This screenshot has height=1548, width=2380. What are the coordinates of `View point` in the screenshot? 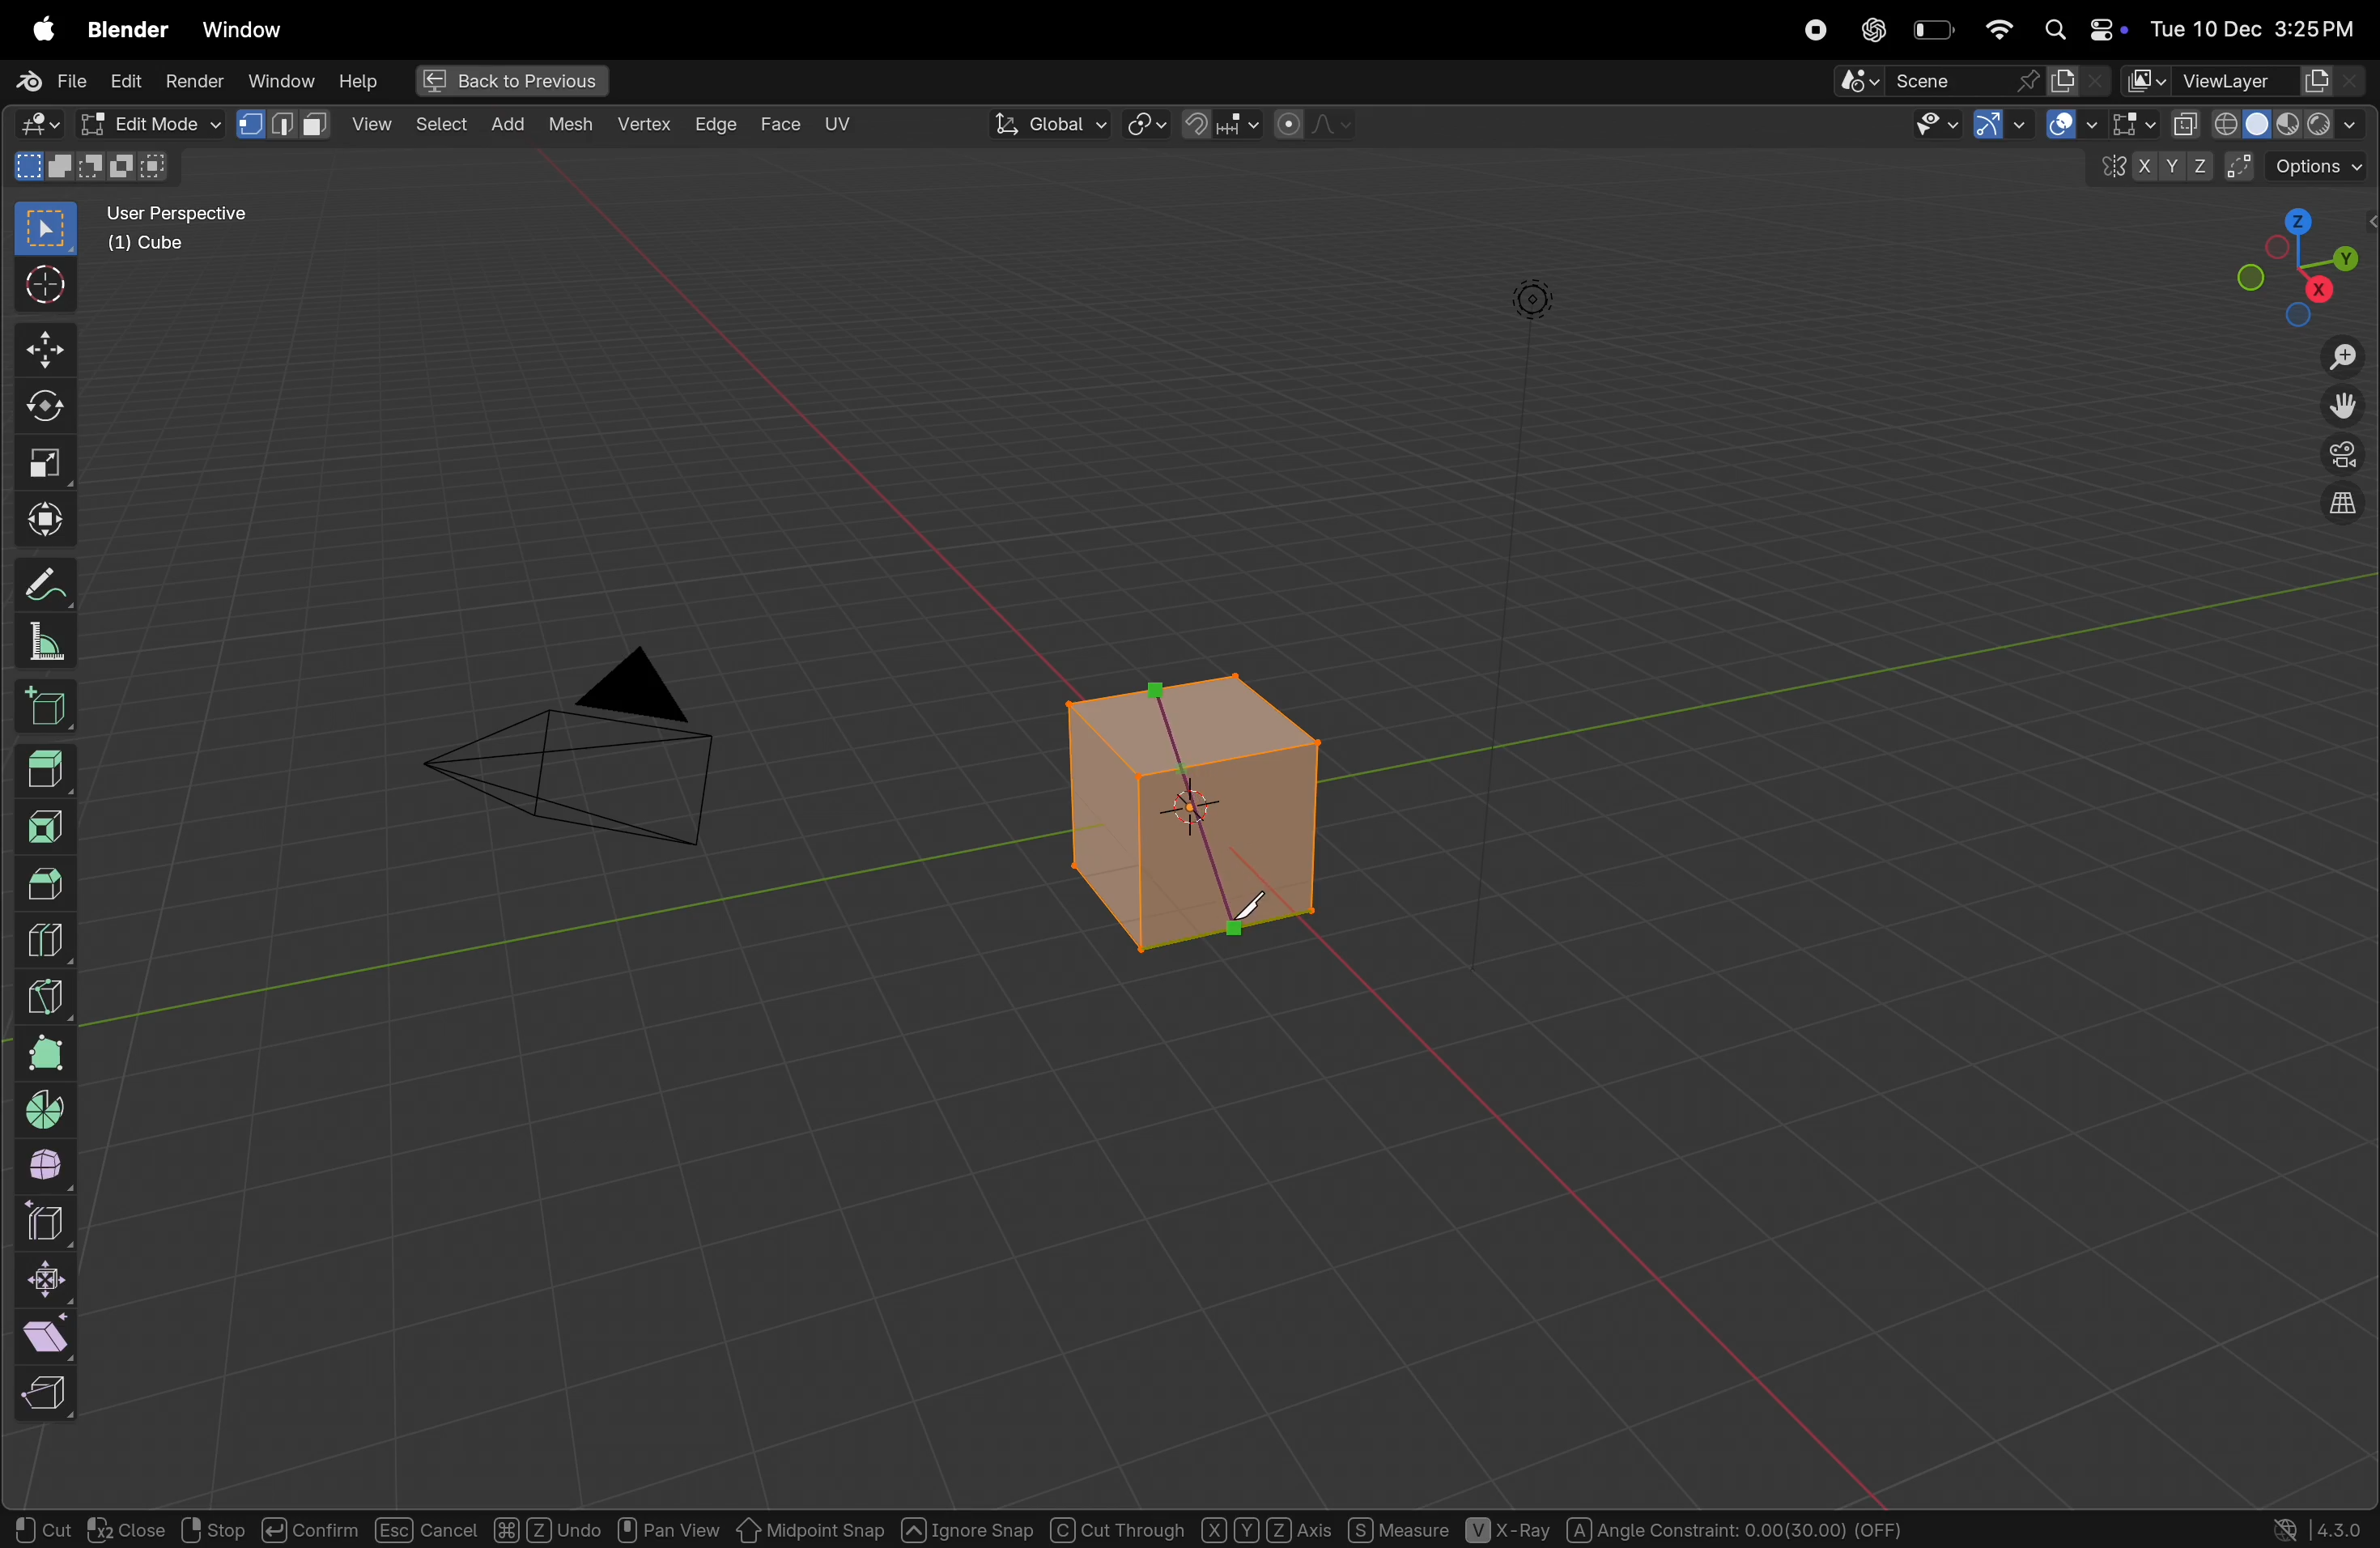 It's located at (2300, 264).